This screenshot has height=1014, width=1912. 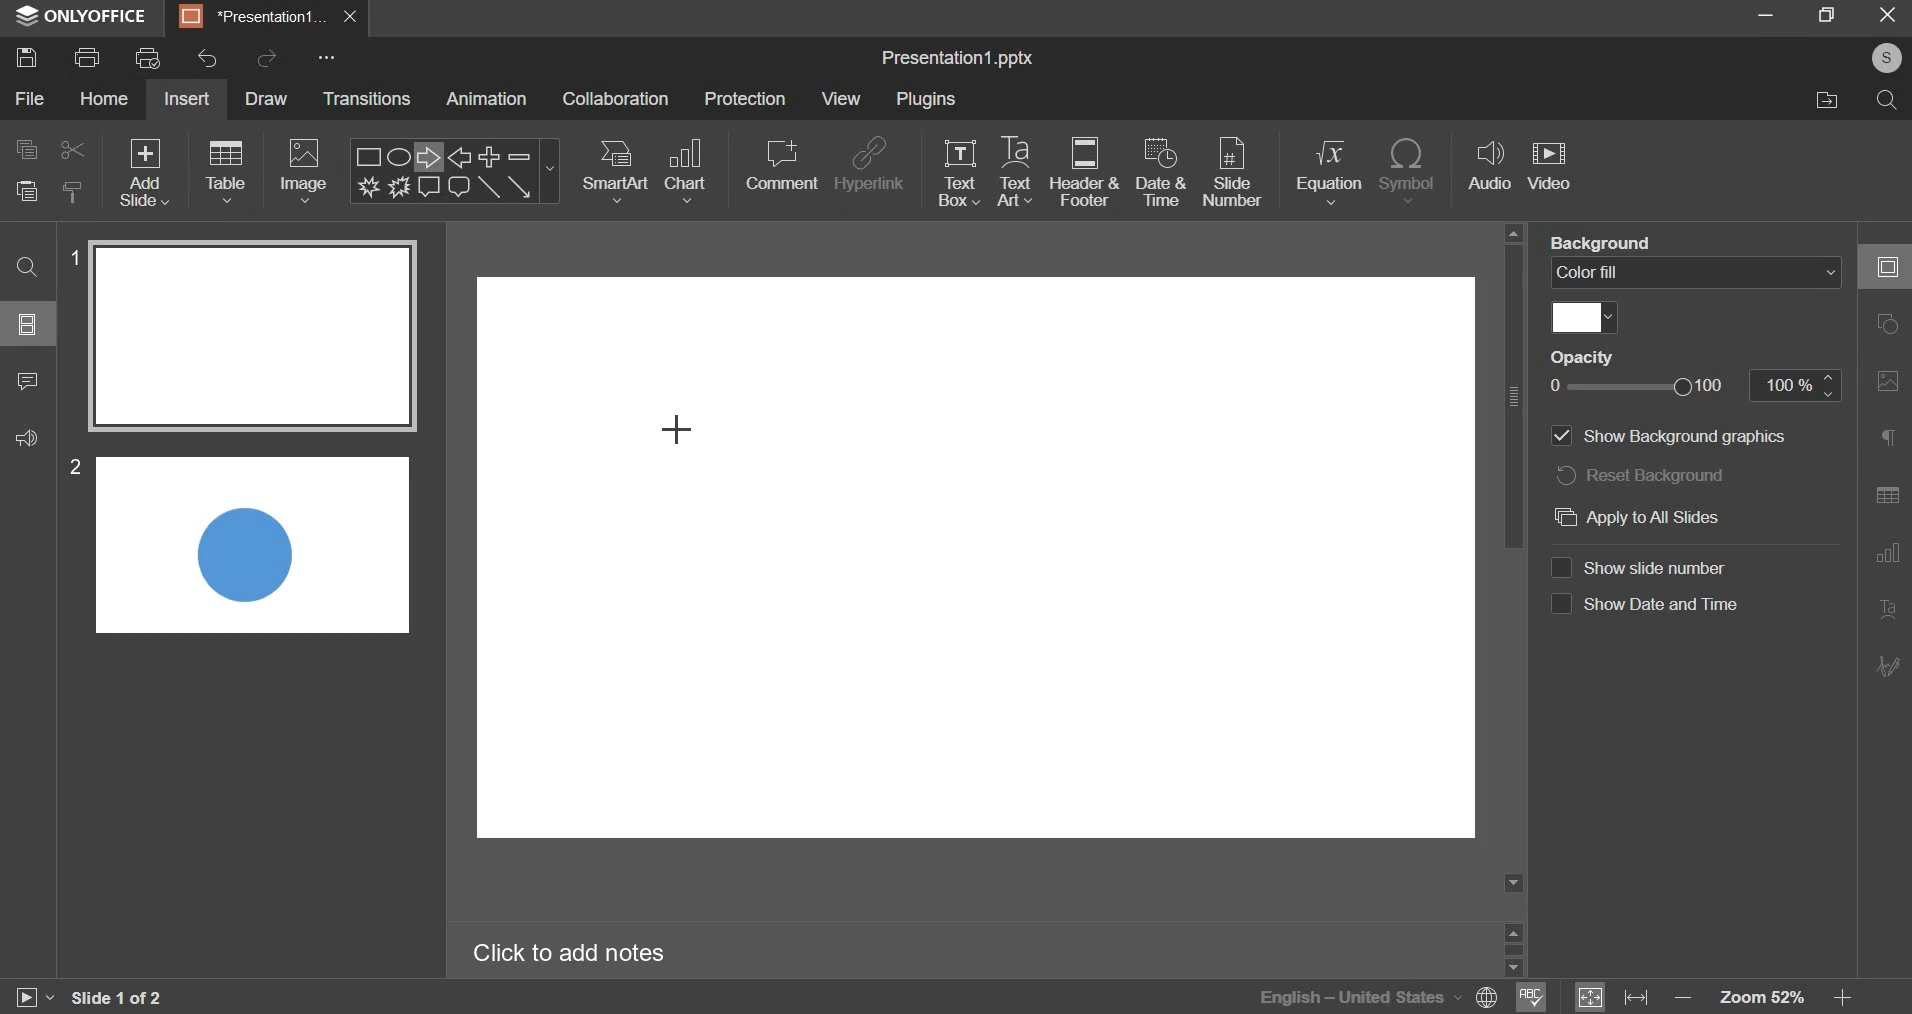 What do you see at coordinates (617, 172) in the screenshot?
I see `smartart` at bounding box center [617, 172].